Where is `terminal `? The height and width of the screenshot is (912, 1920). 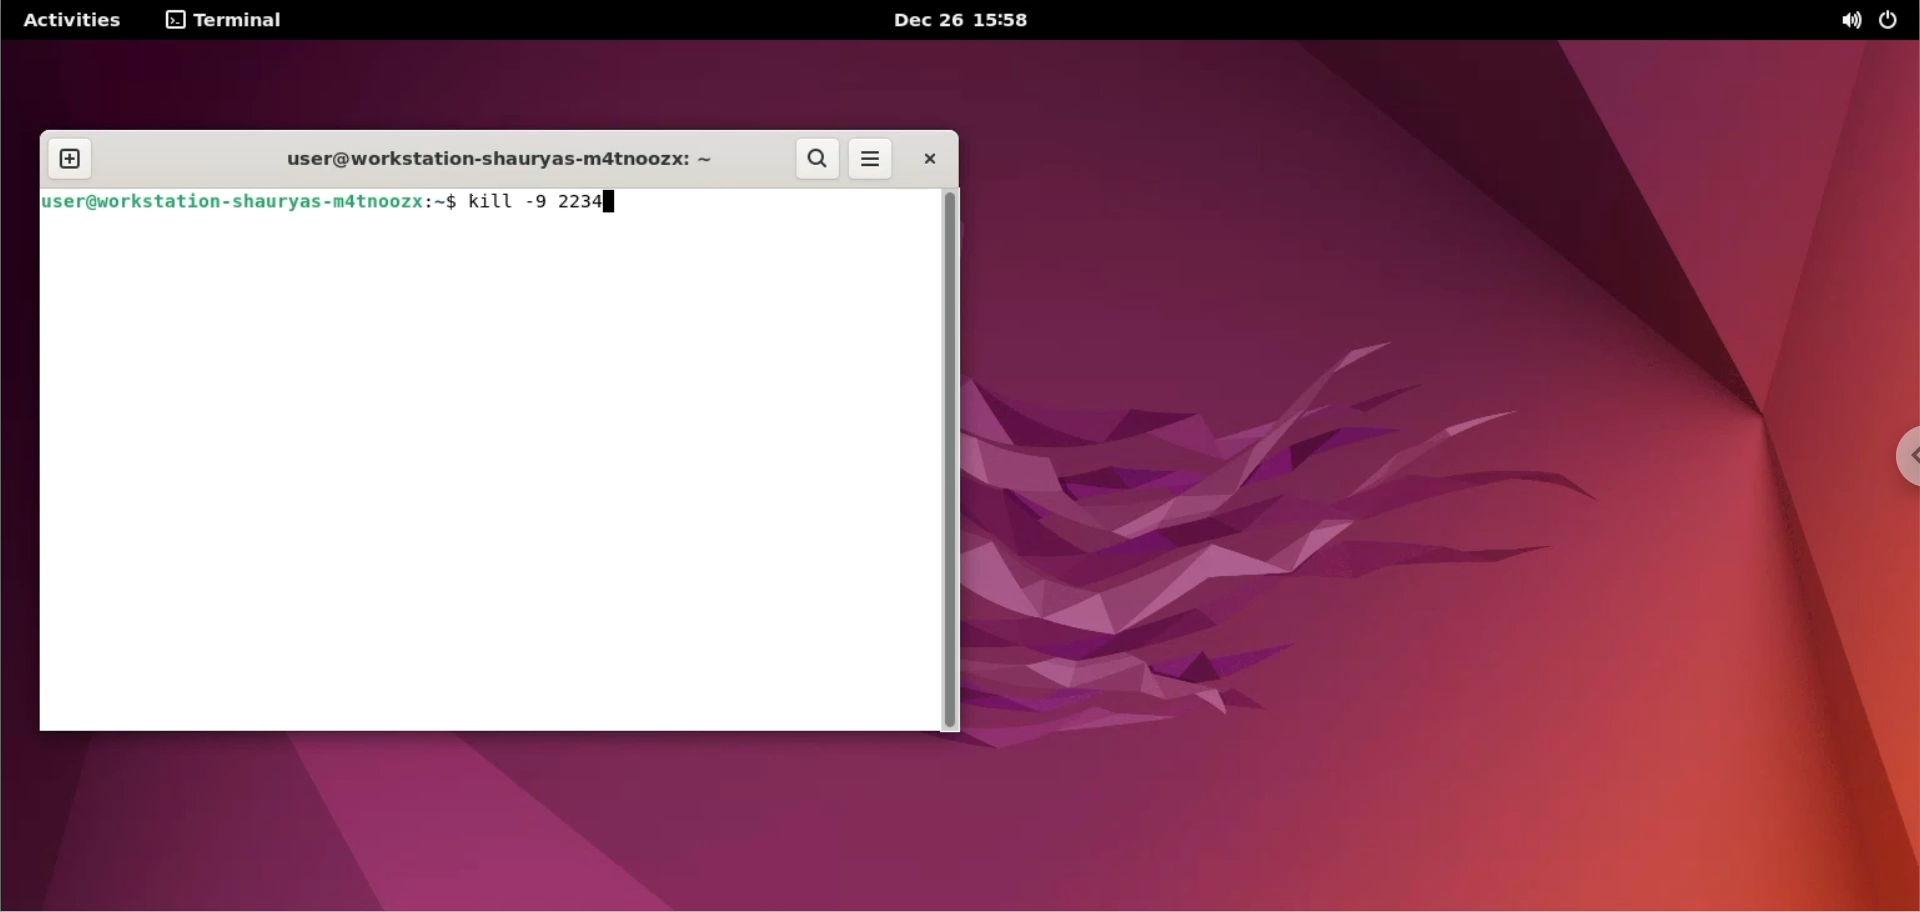
terminal  is located at coordinates (227, 23).